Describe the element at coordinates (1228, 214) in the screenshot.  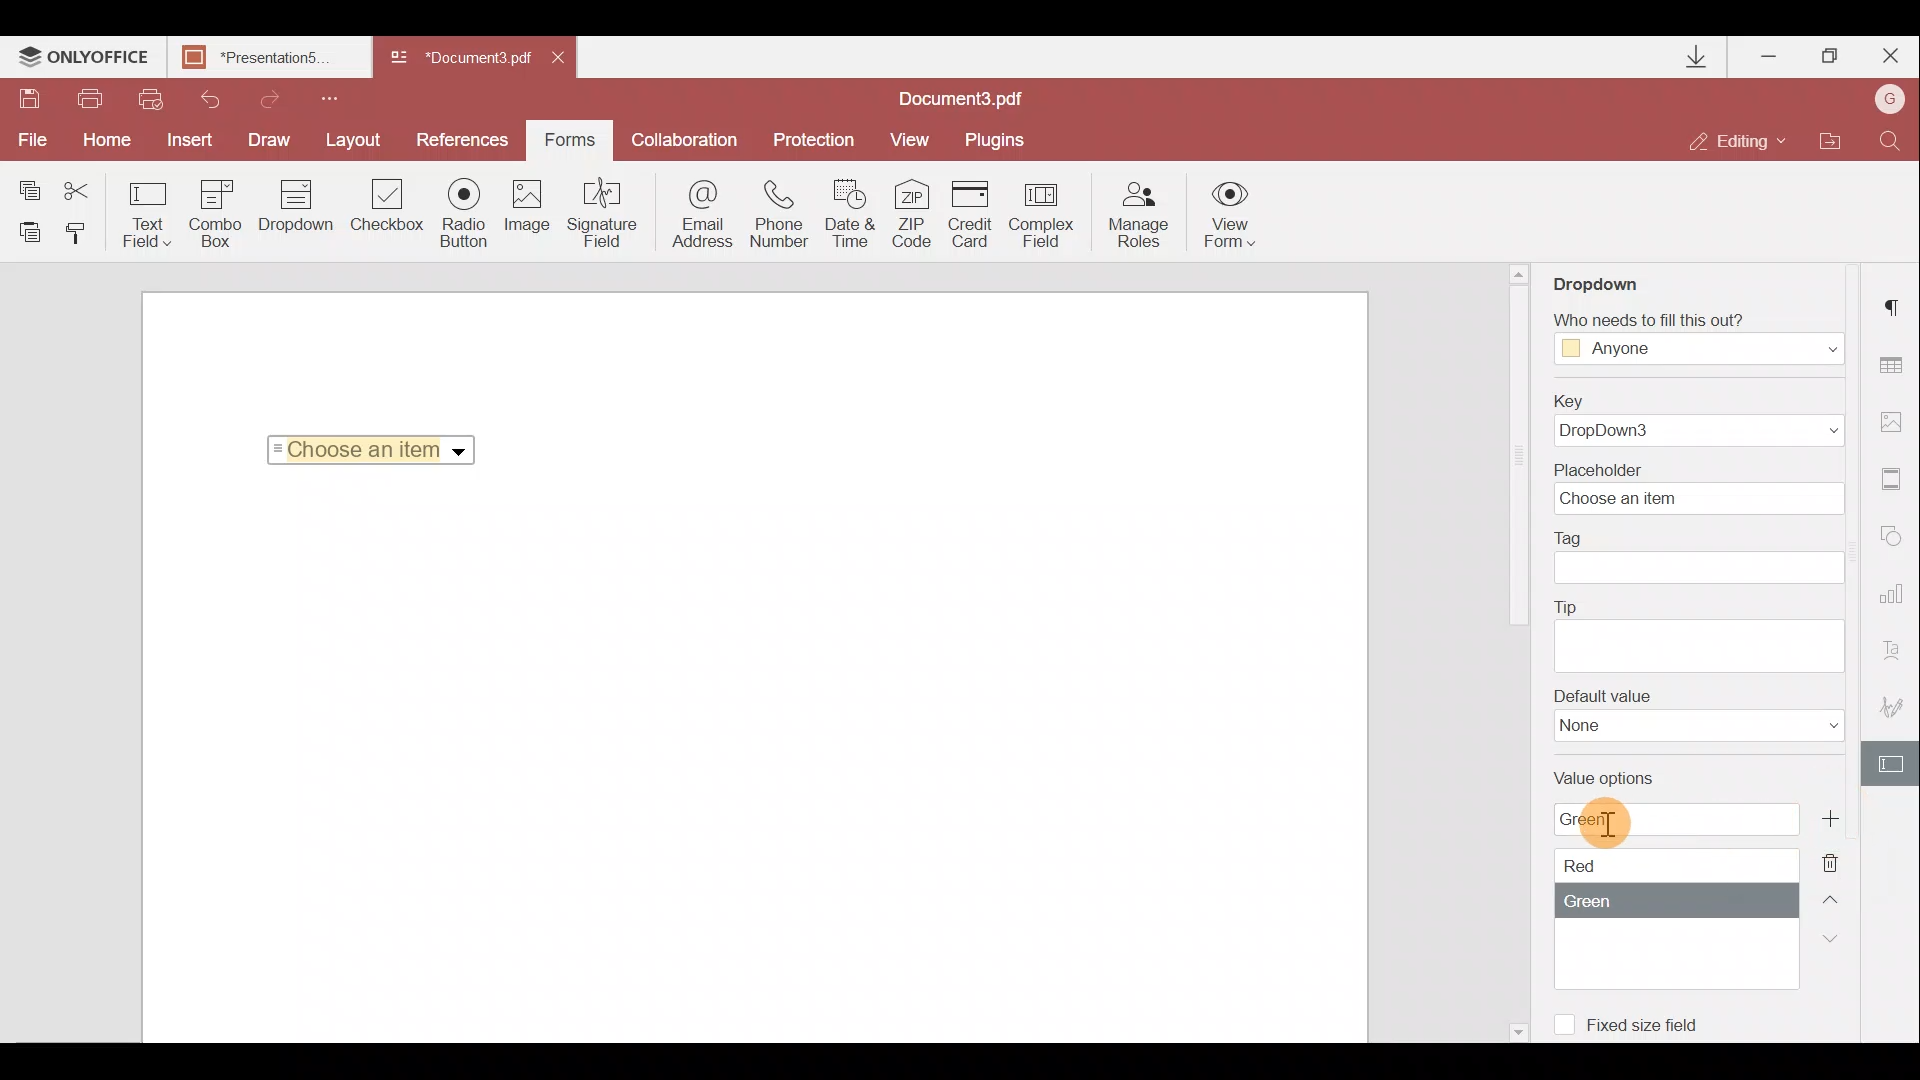
I see `View form` at that location.